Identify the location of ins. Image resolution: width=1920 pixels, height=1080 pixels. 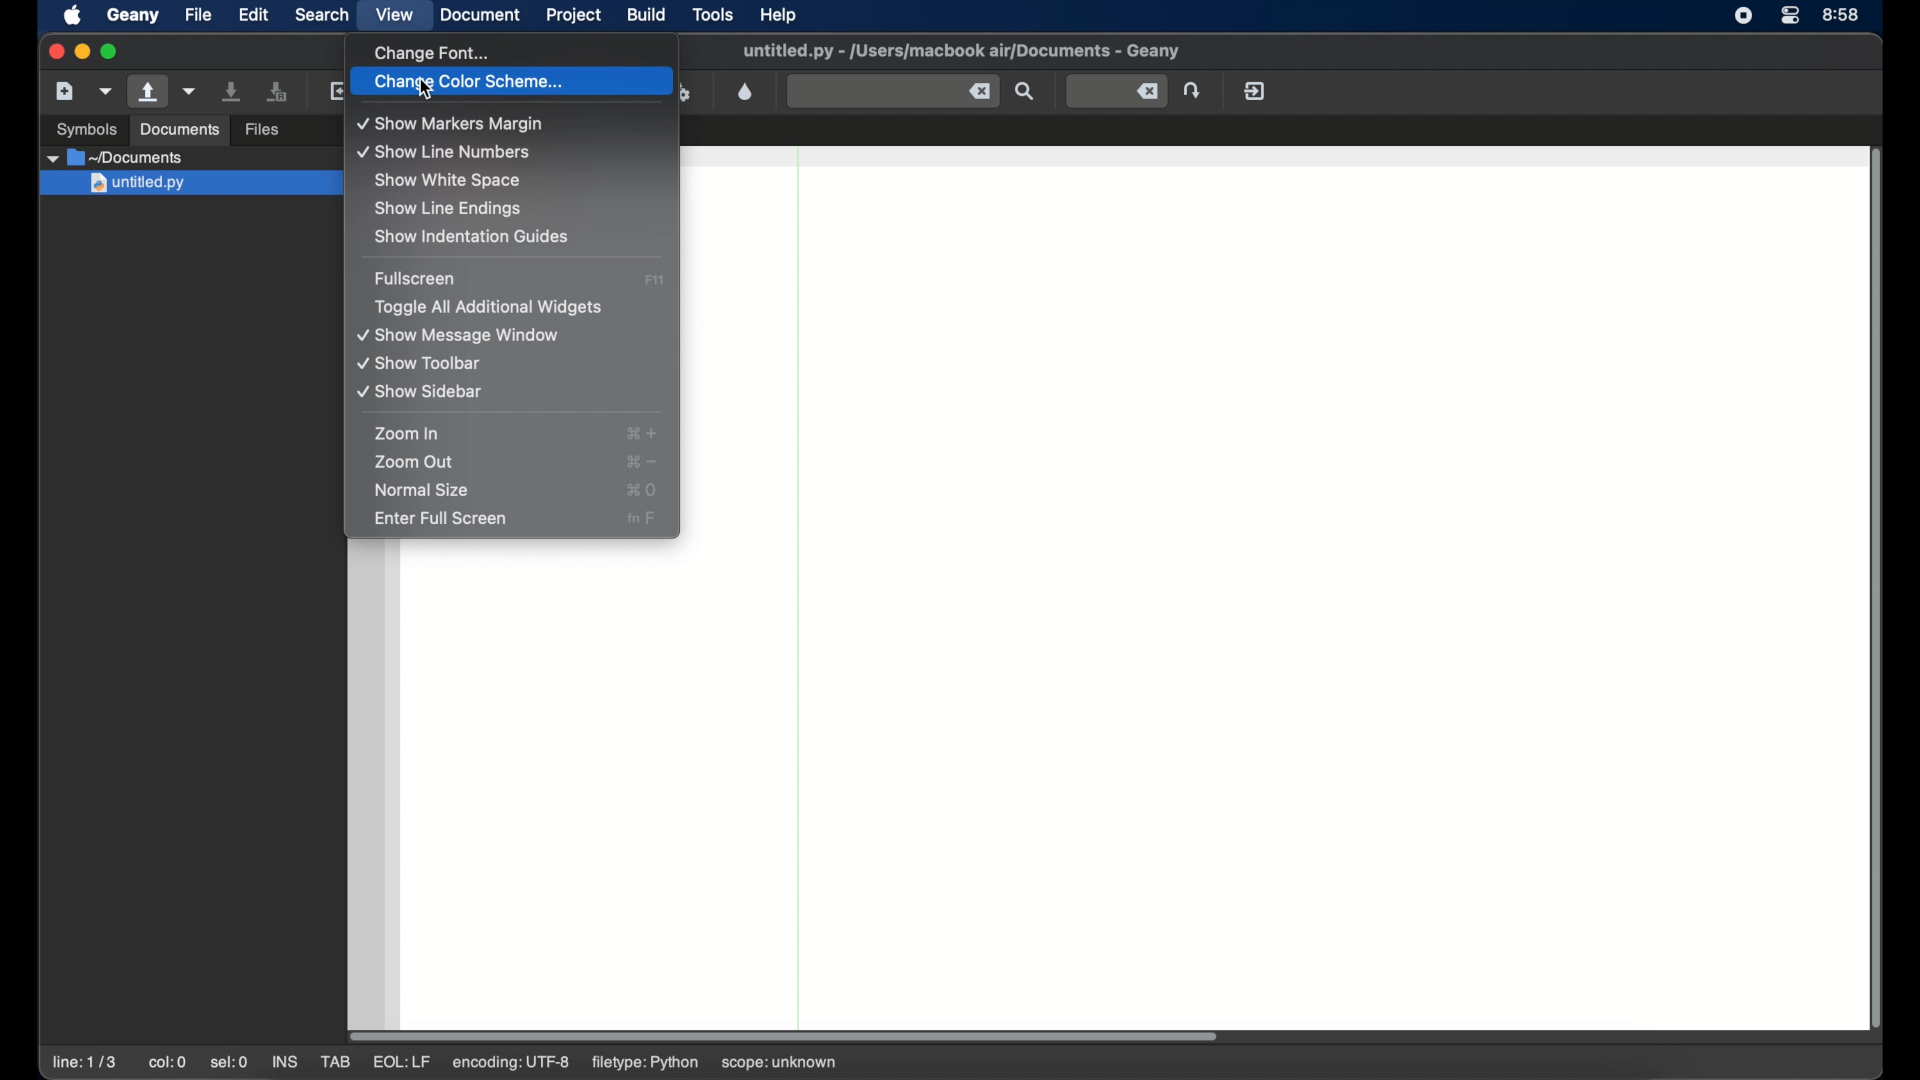
(283, 1061).